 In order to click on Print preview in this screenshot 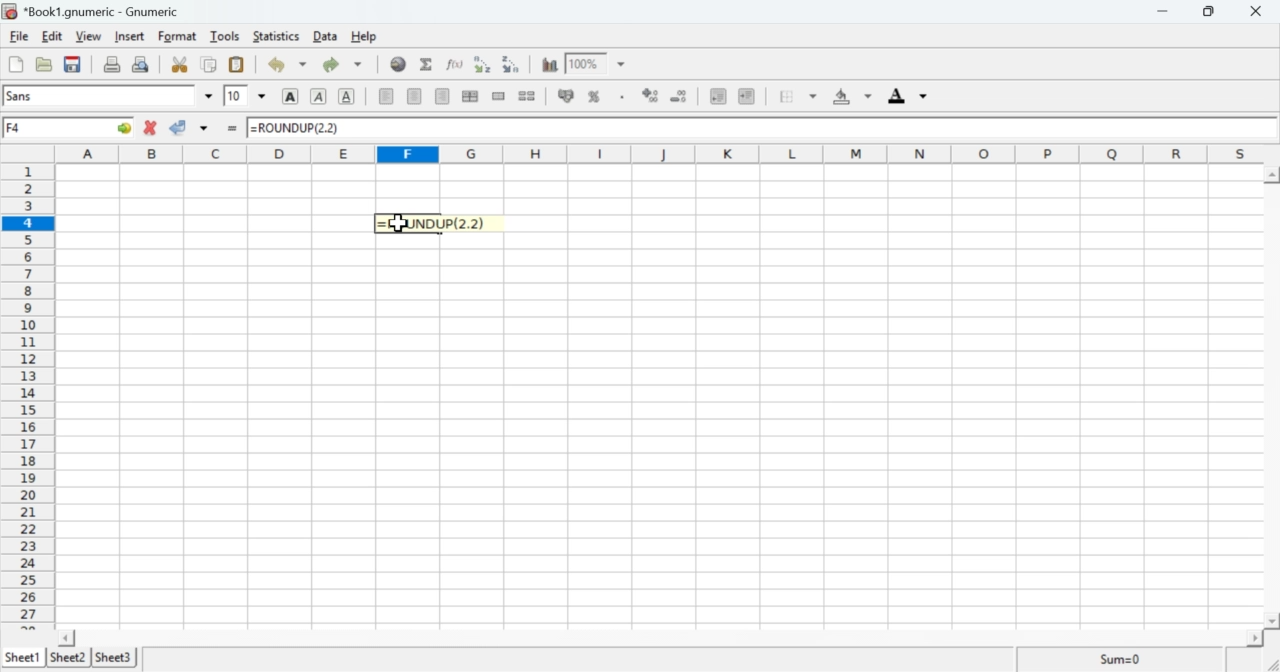, I will do `click(142, 65)`.